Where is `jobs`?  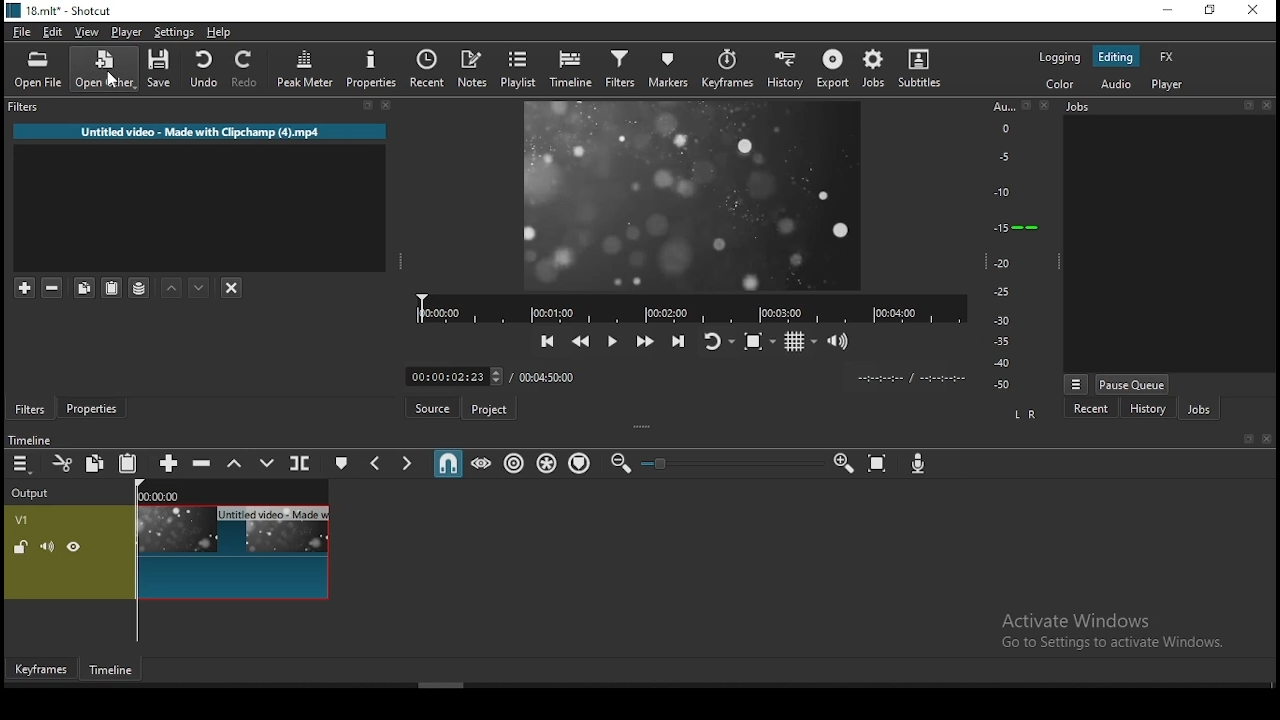 jobs is located at coordinates (1197, 410).